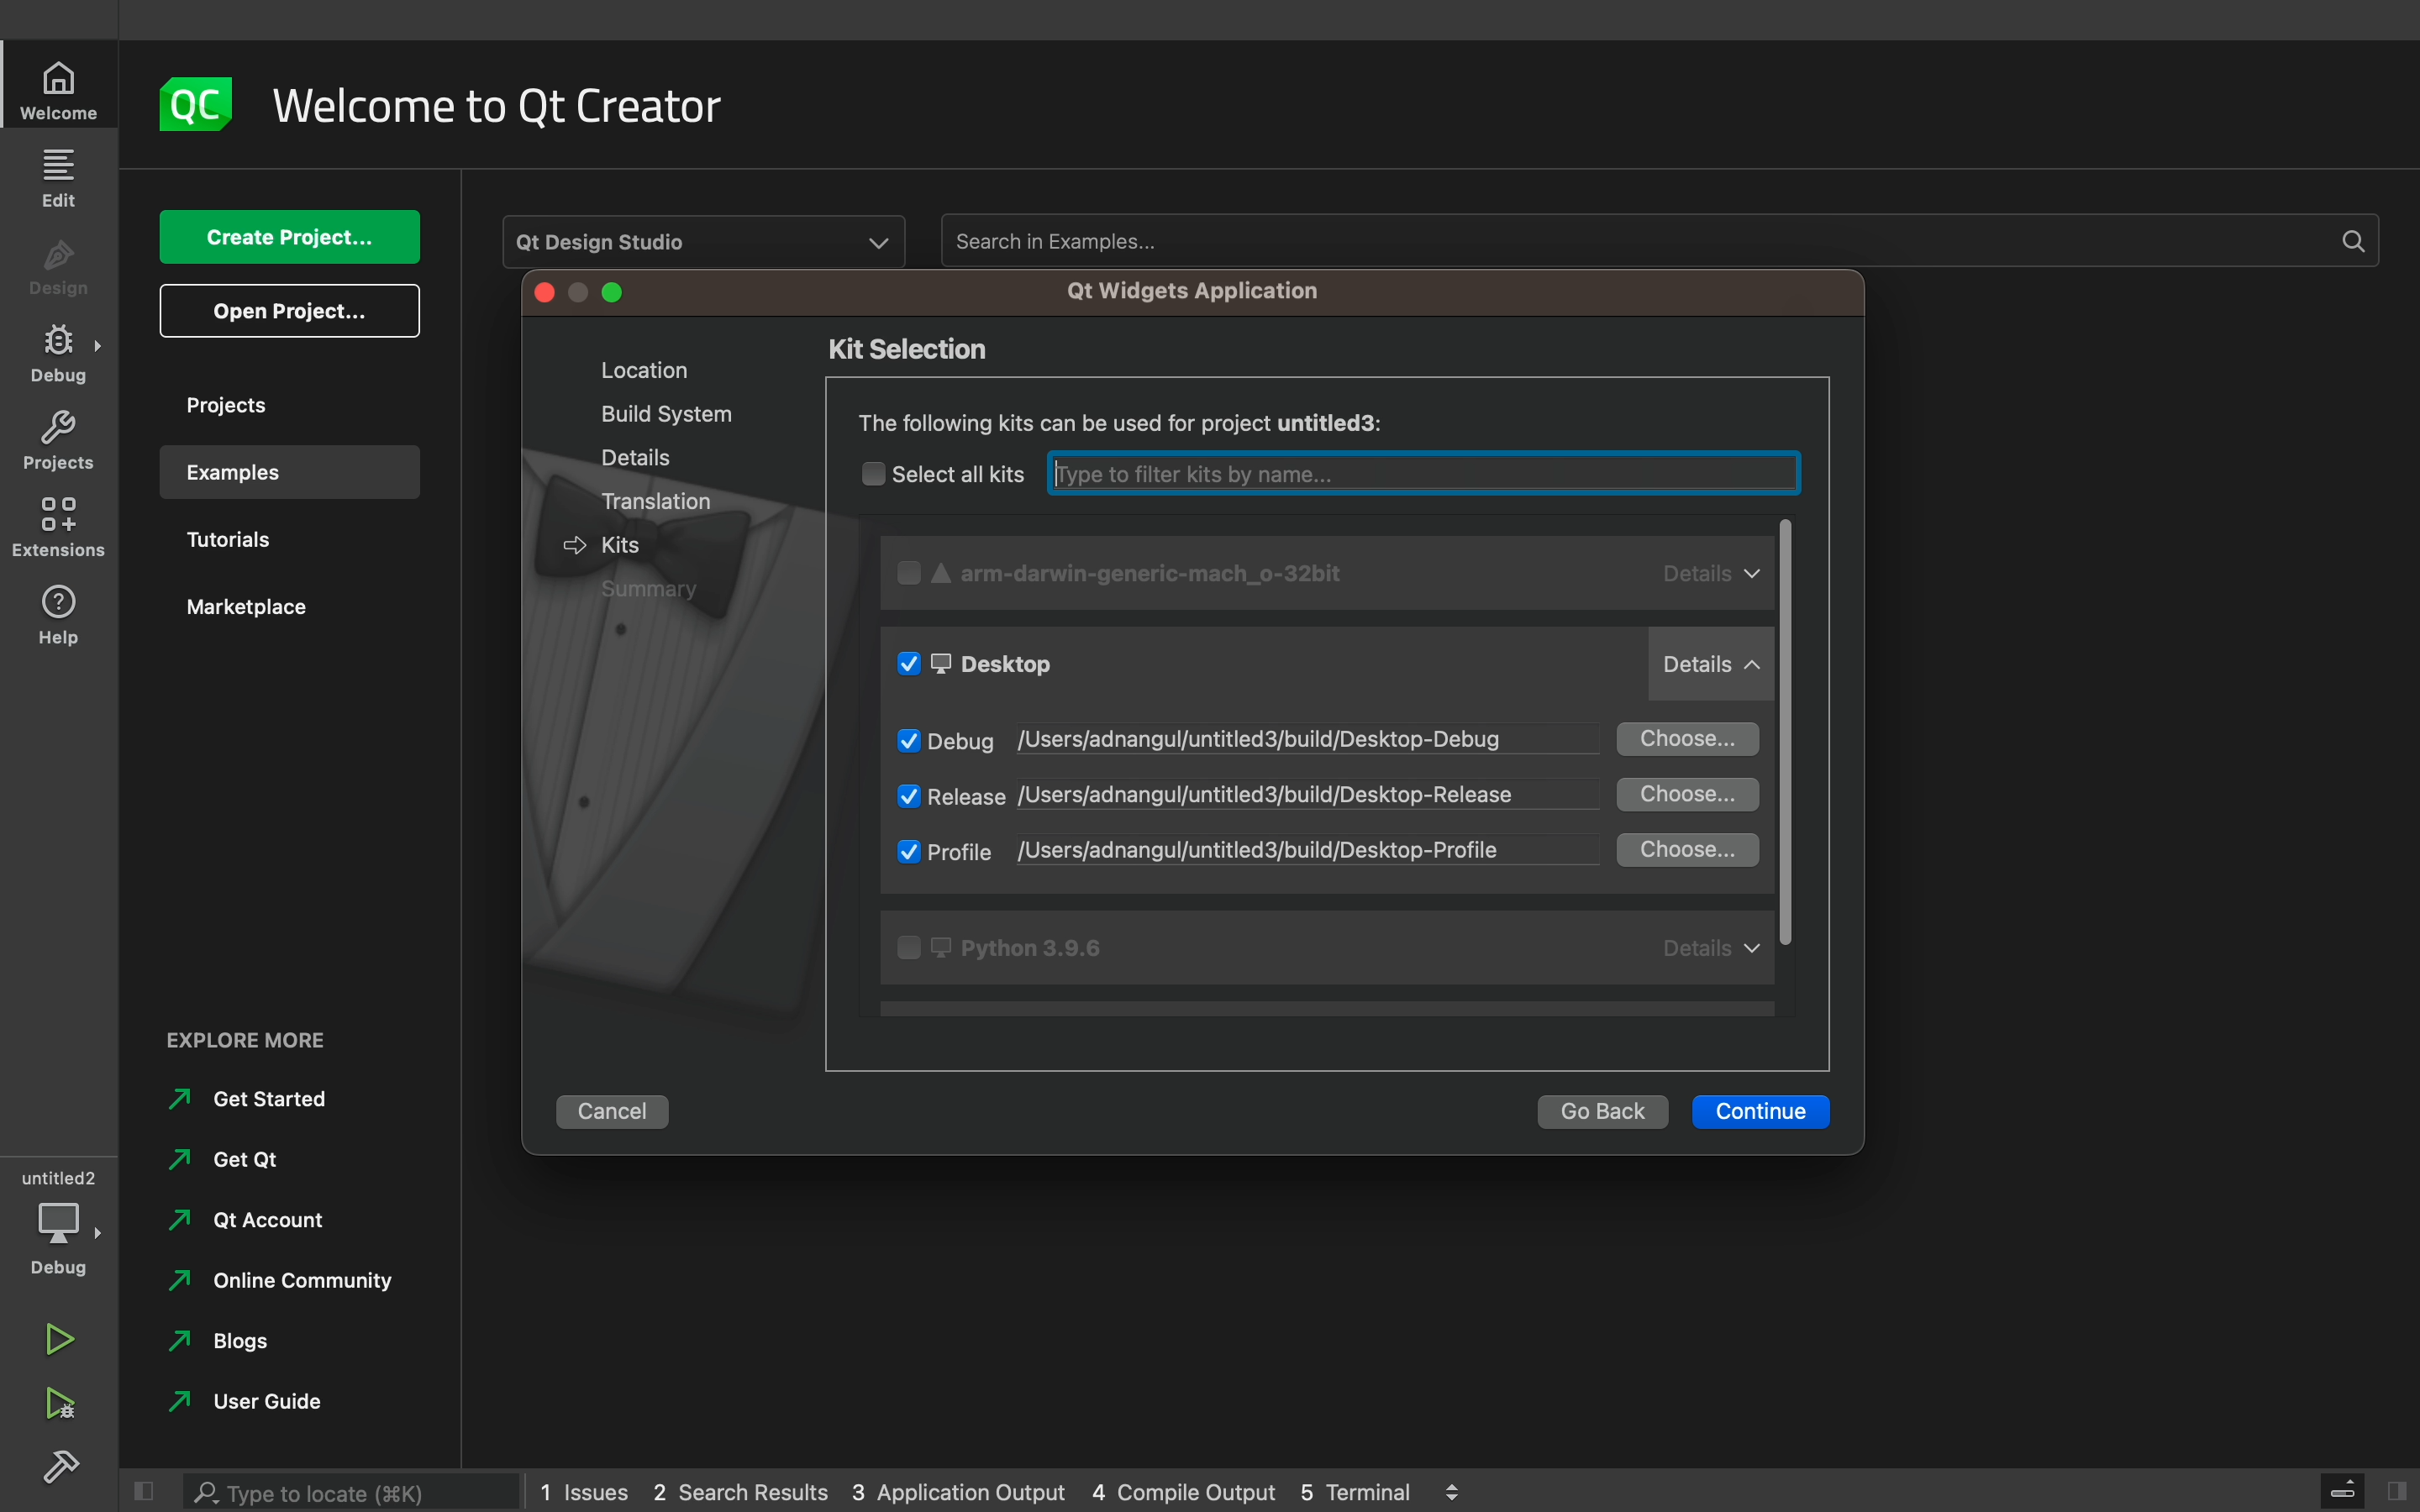 The image size is (2420, 1512). What do you see at coordinates (703, 240) in the screenshot?
I see `Qt Design` at bounding box center [703, 240].